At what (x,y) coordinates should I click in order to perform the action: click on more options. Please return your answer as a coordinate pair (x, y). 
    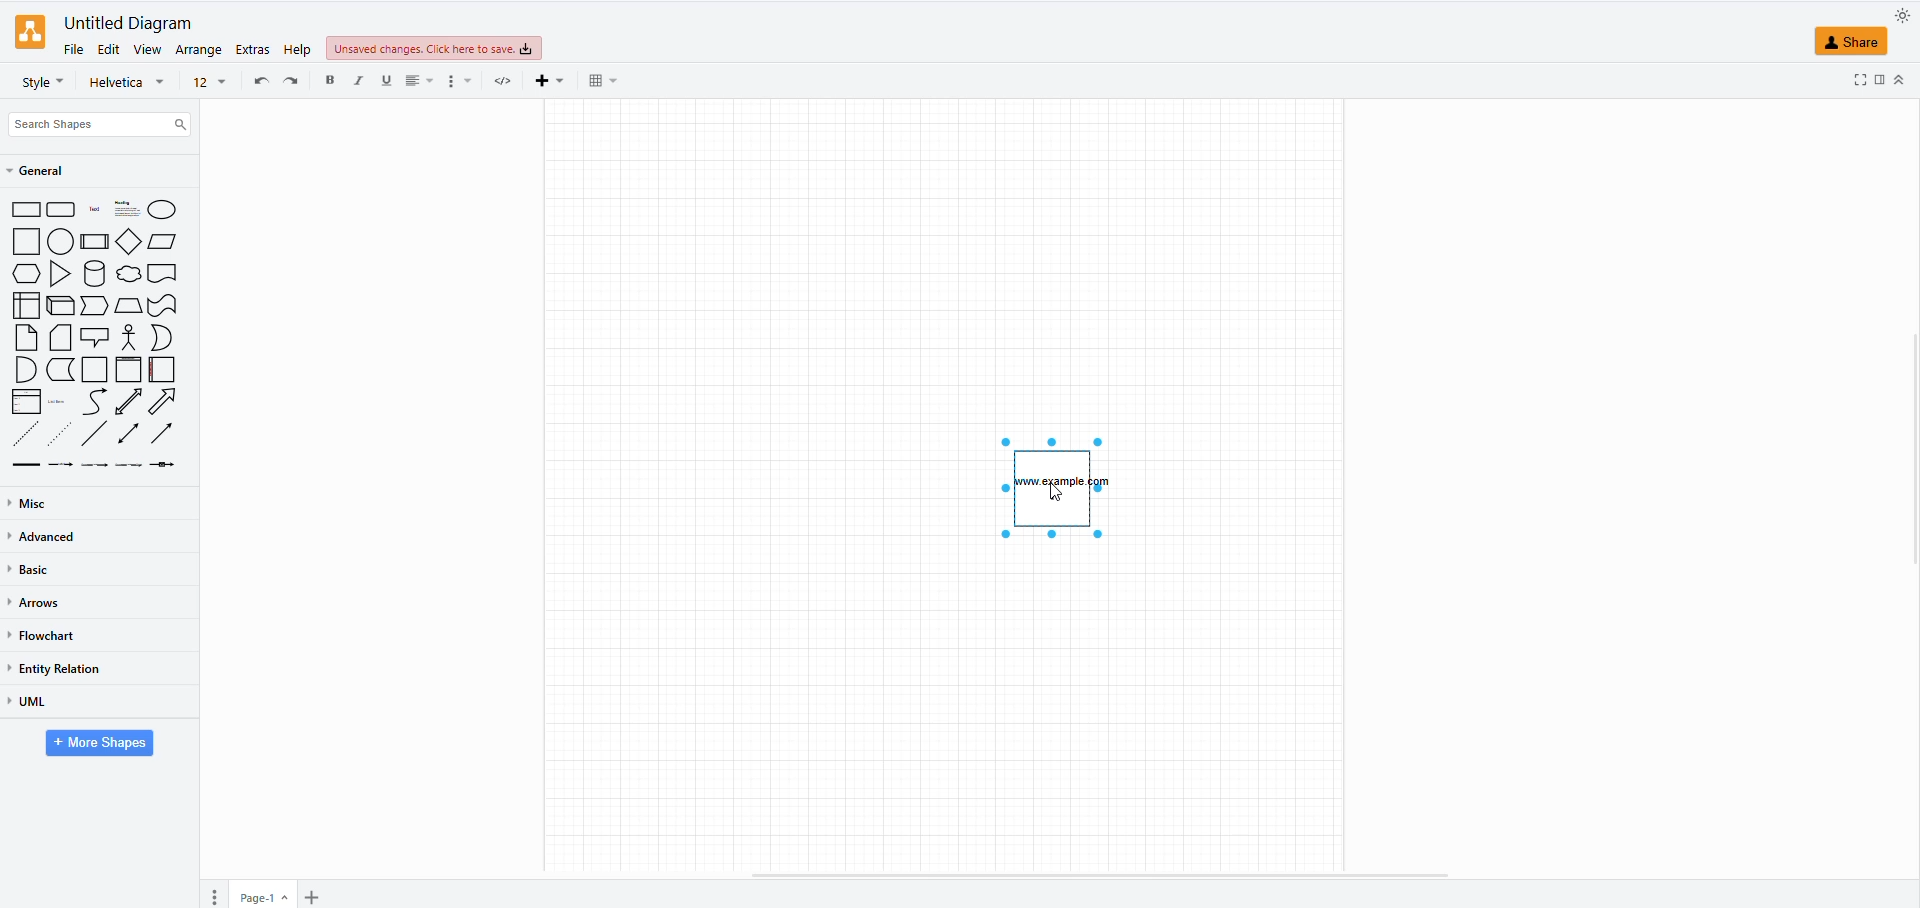
    Looking at the image, I should click on (460, 81).